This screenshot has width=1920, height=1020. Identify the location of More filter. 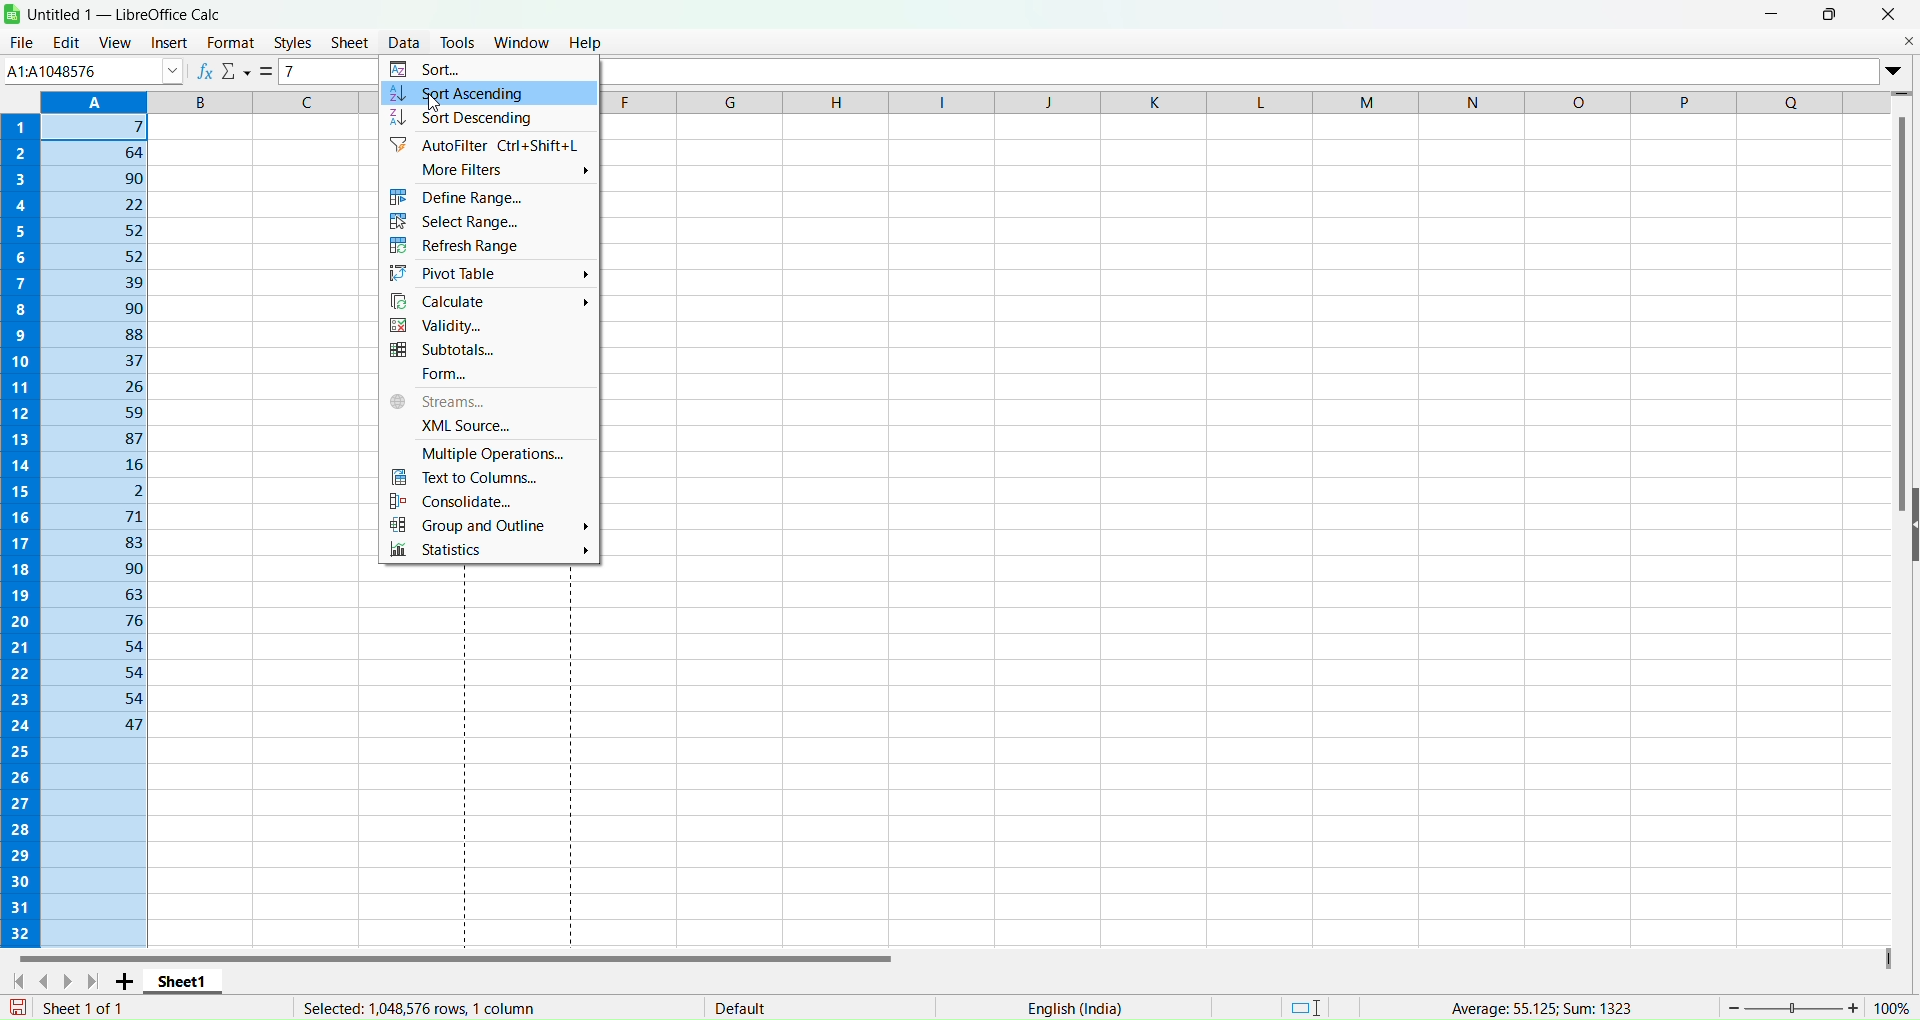
(488, 172).